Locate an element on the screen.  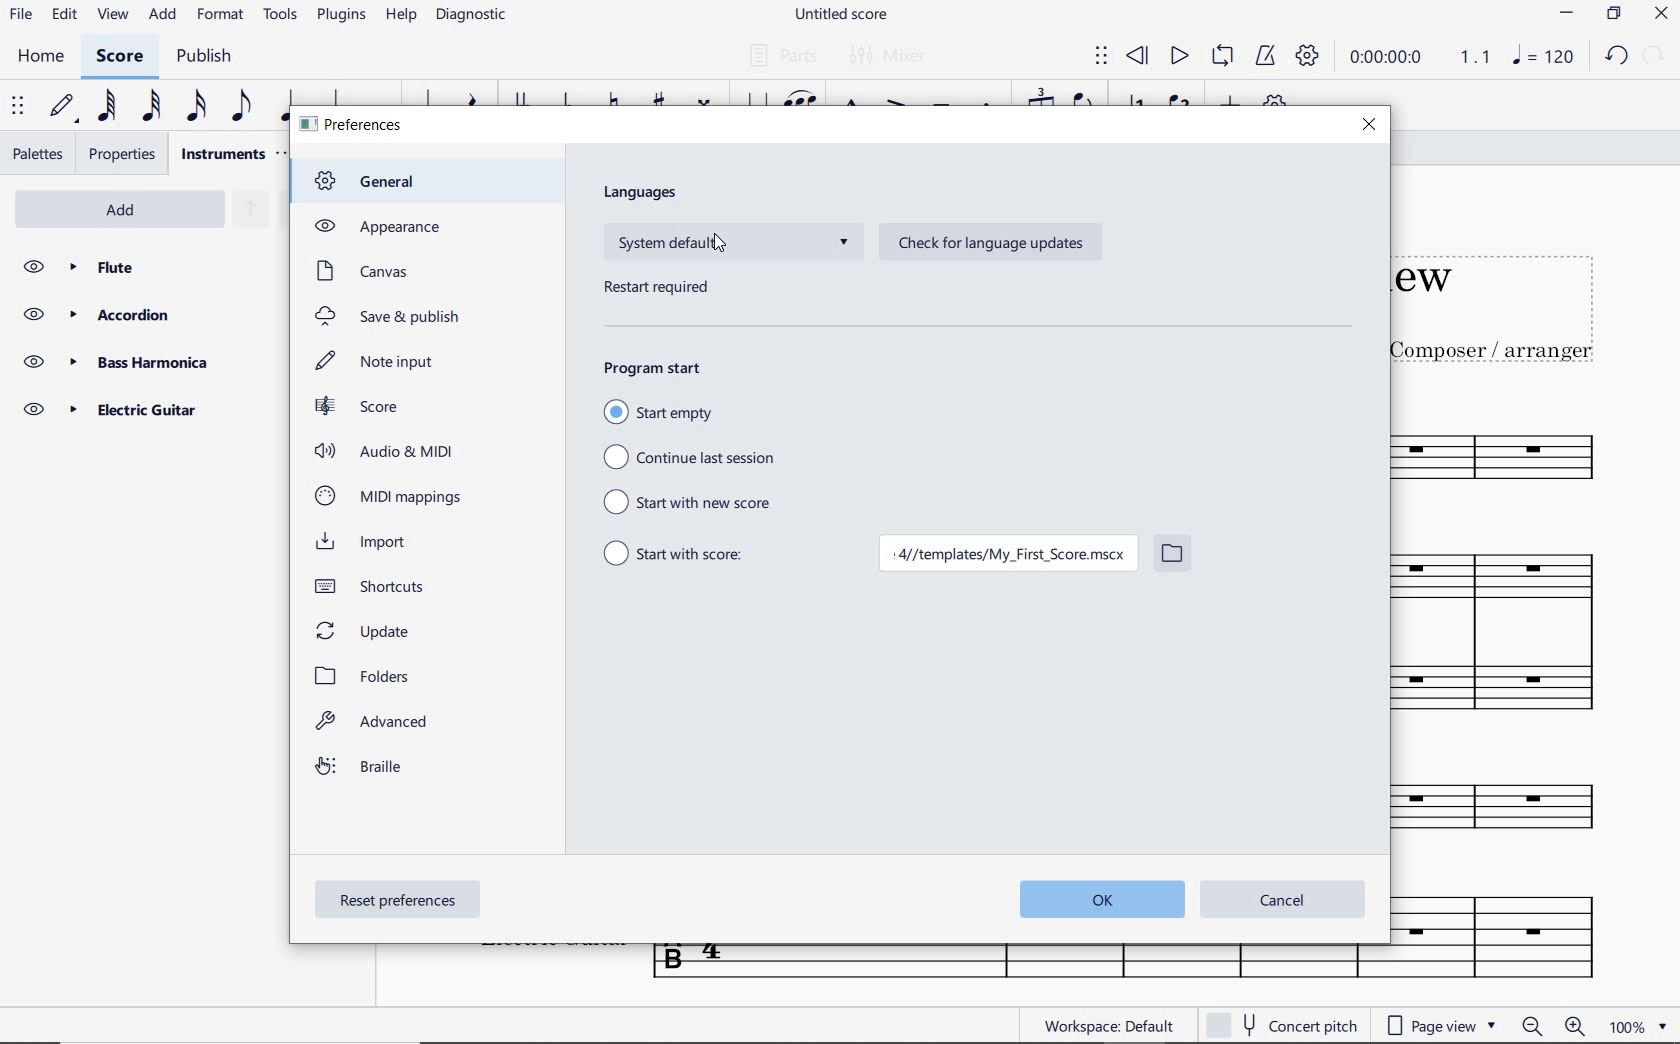
ADD is located at coordinates (127, 207).